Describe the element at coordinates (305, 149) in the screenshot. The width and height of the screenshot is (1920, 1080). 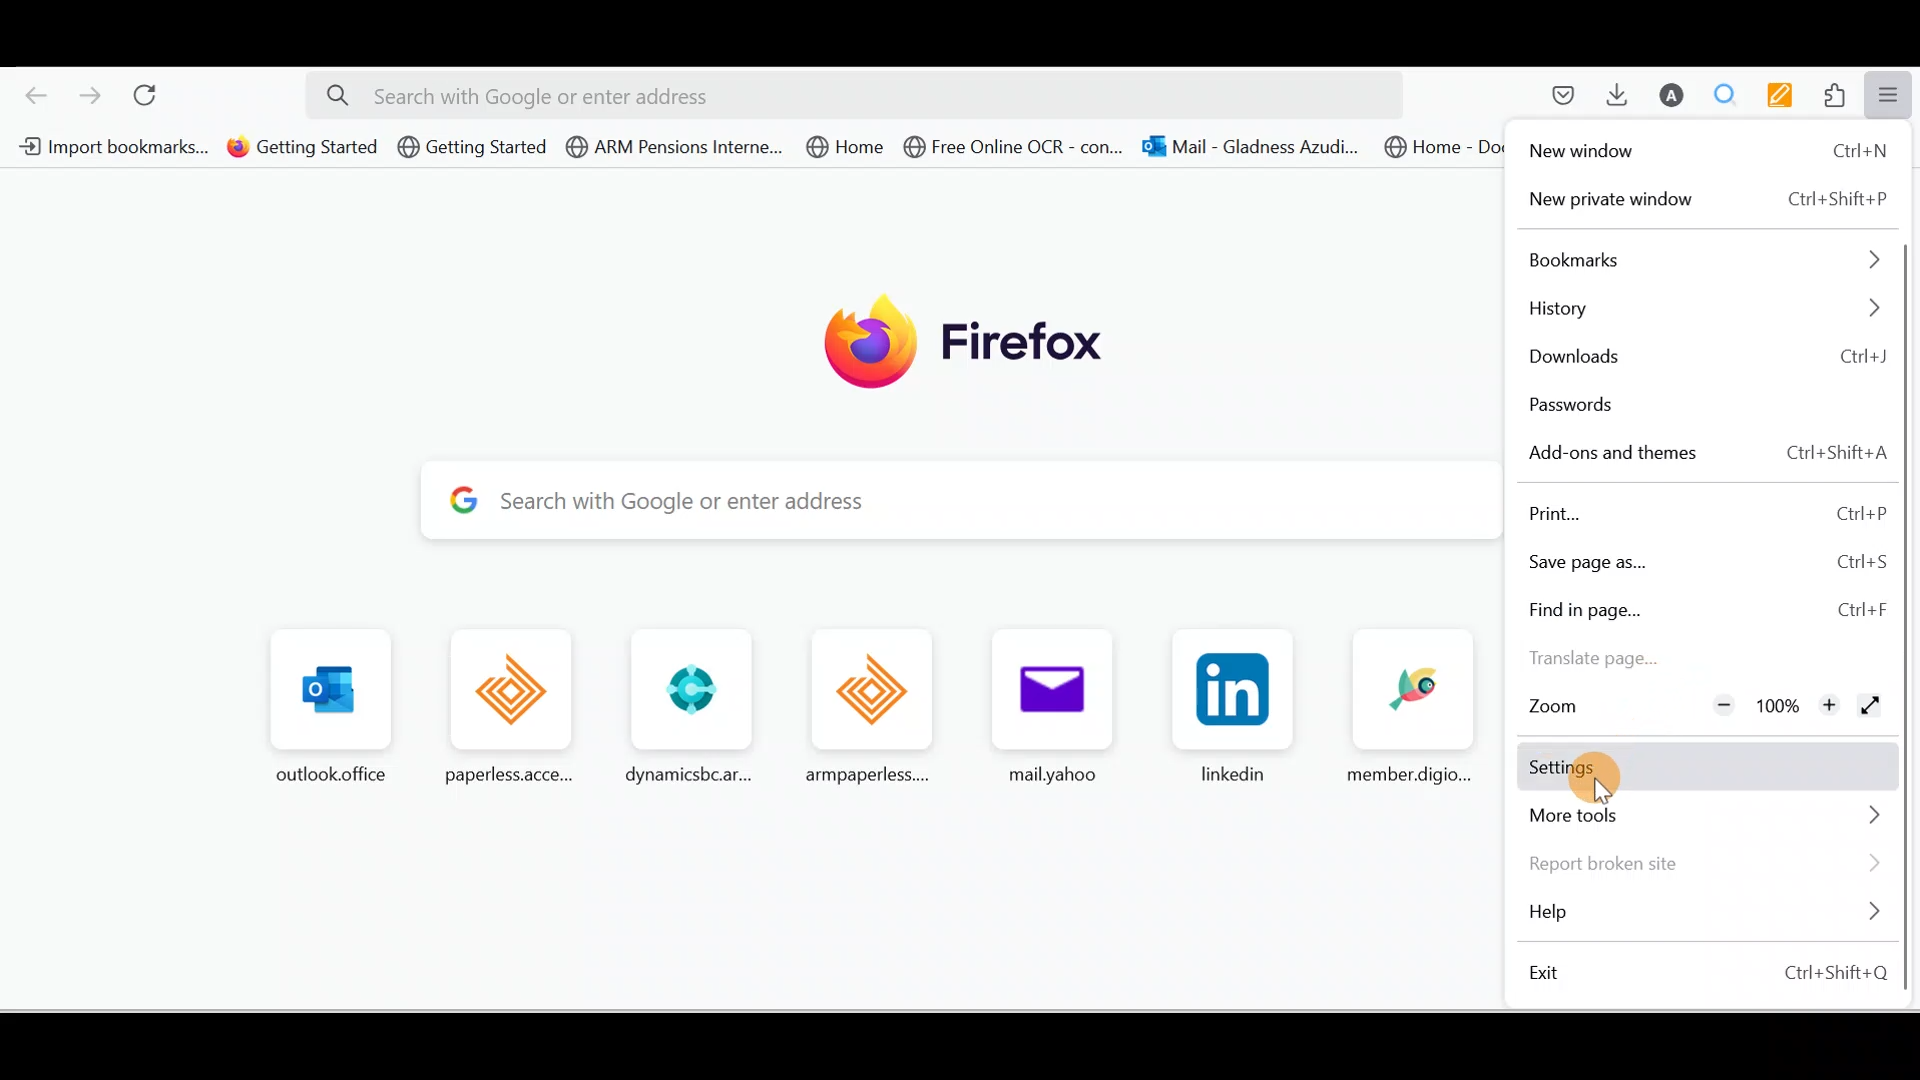
I see `Bookmark 2` at that location.